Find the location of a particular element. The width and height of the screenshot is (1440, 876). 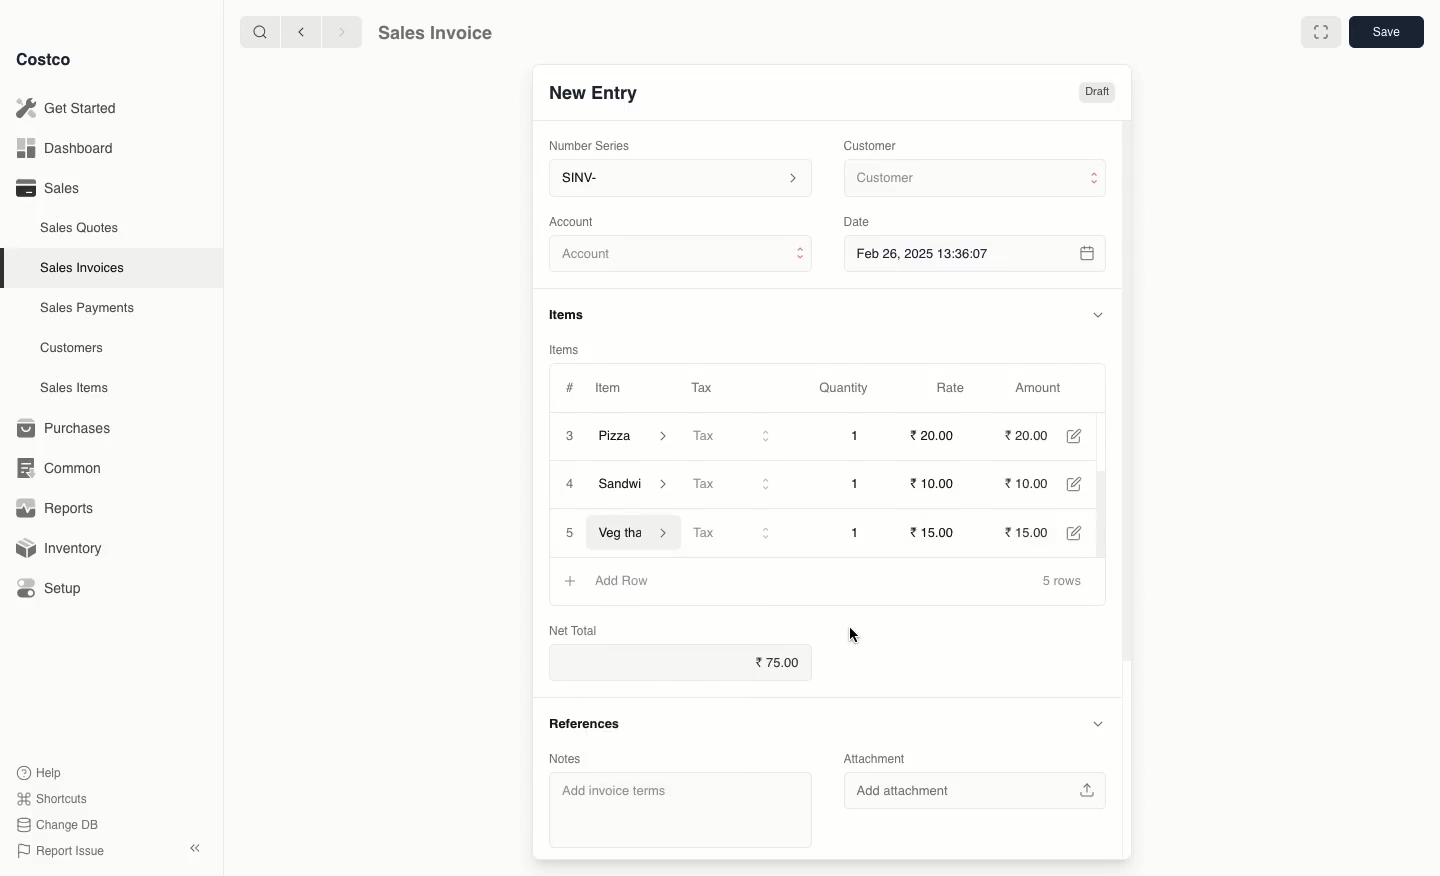

Pizza is located at coordinates (635, 436).